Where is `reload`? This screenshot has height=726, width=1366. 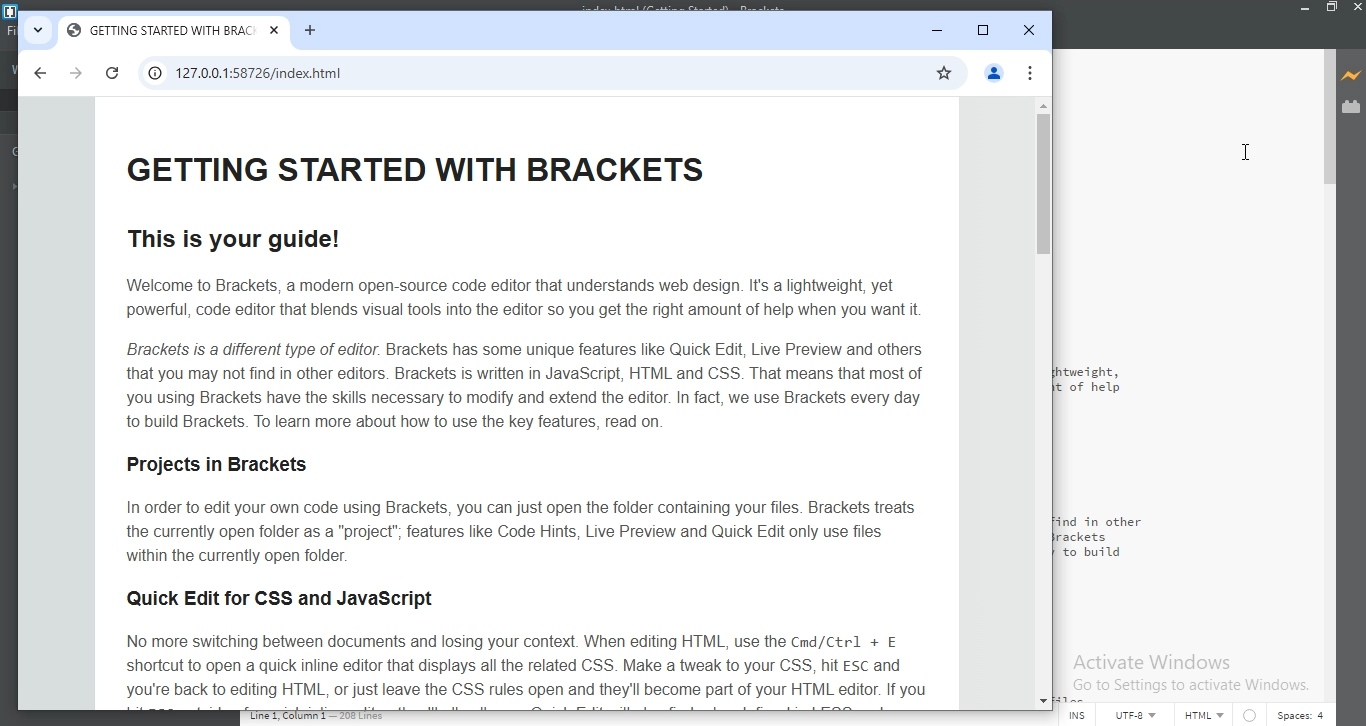
reload is located at coordinates (112, 74).